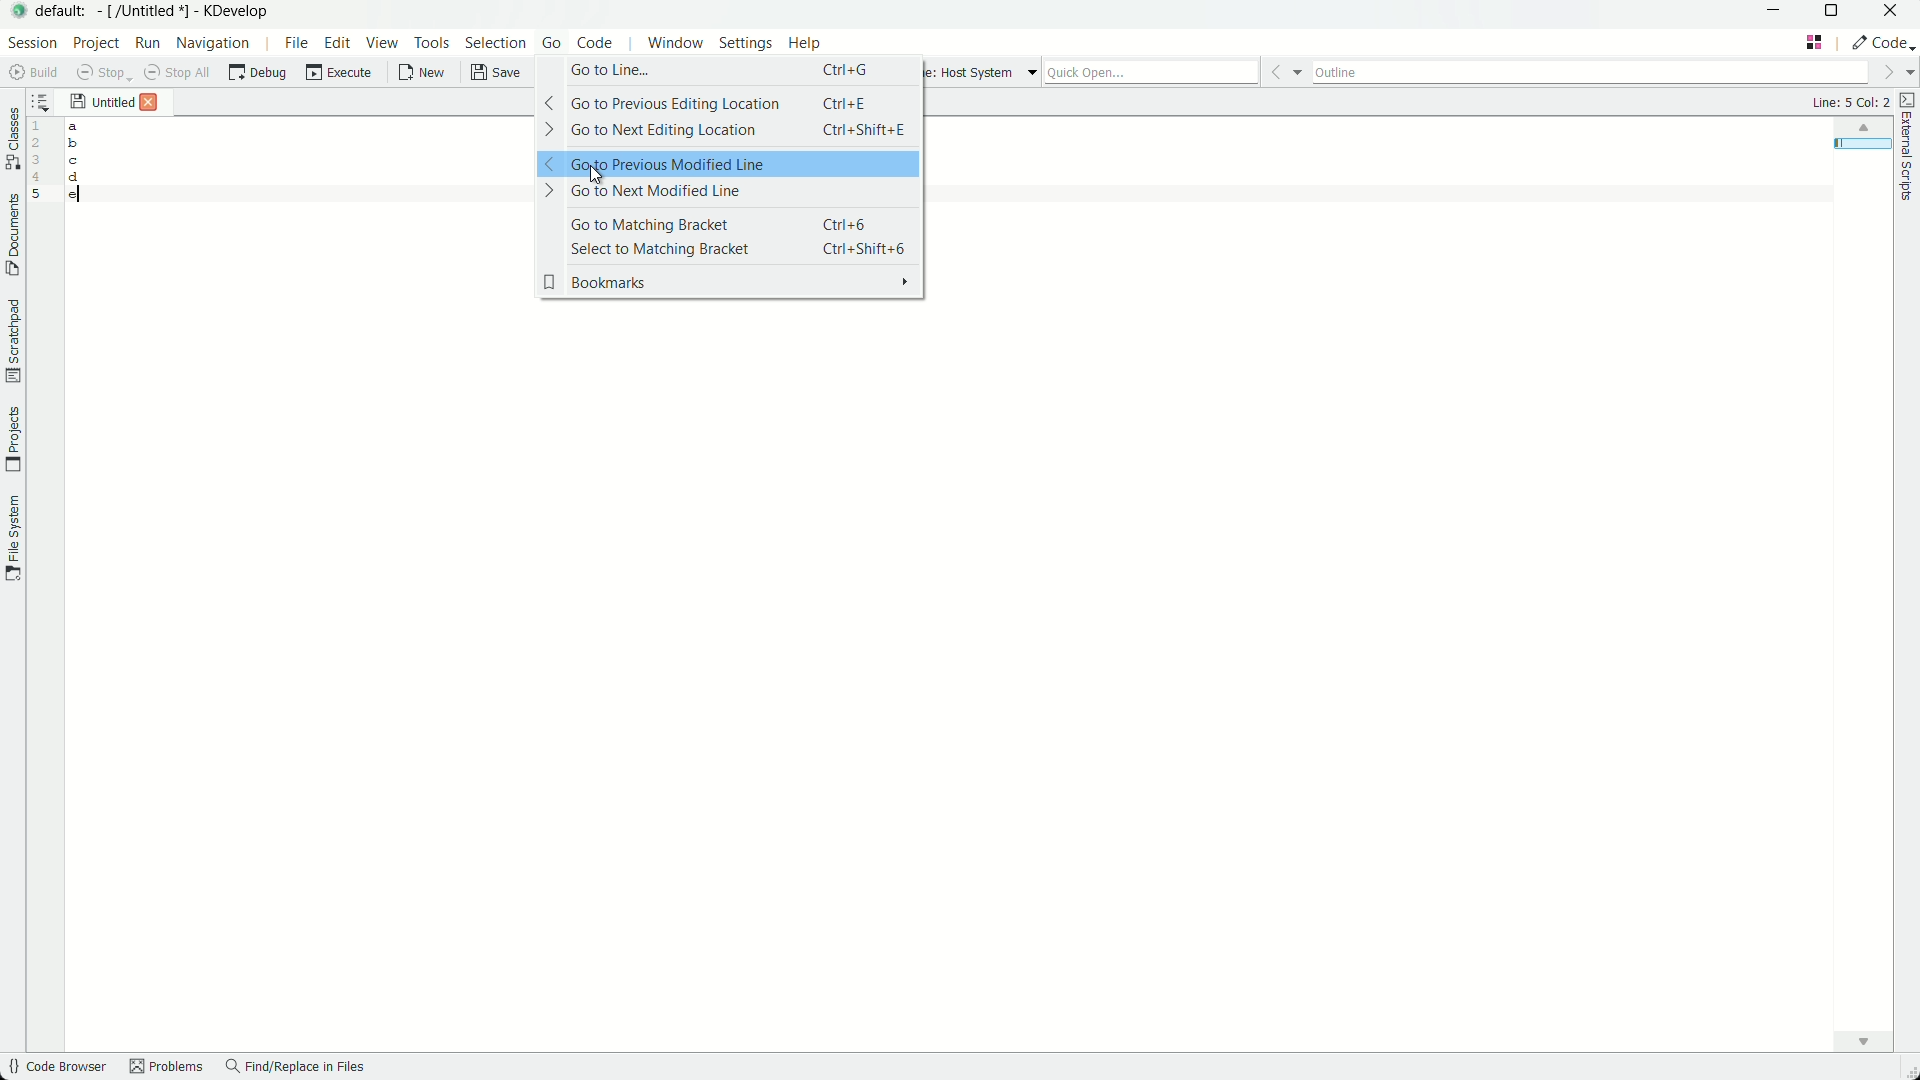 The height and width of the screenshot is (1080, 1920). What do you see at coordinates (494, 76) in the screenshot?
I see `save` at bounding box center [494, 76].